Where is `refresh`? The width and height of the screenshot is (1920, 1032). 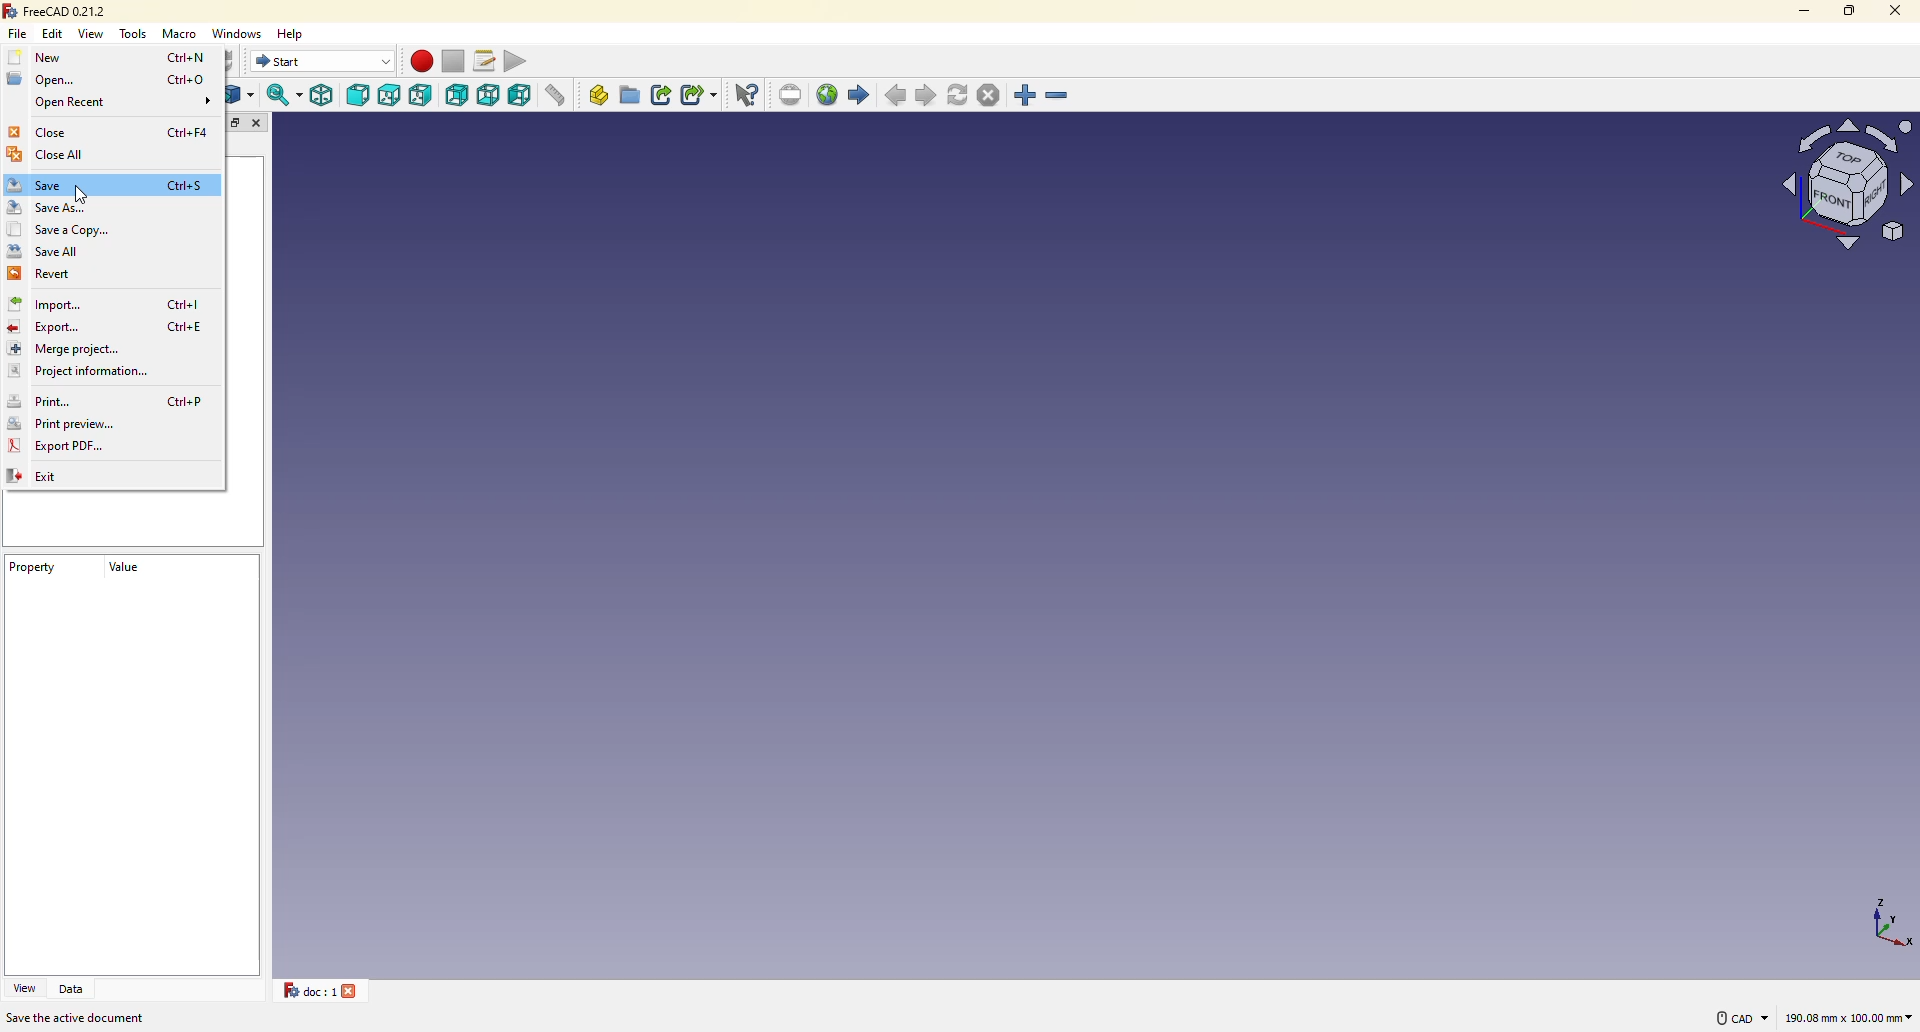 refresh is located at coordinates (959, 94).